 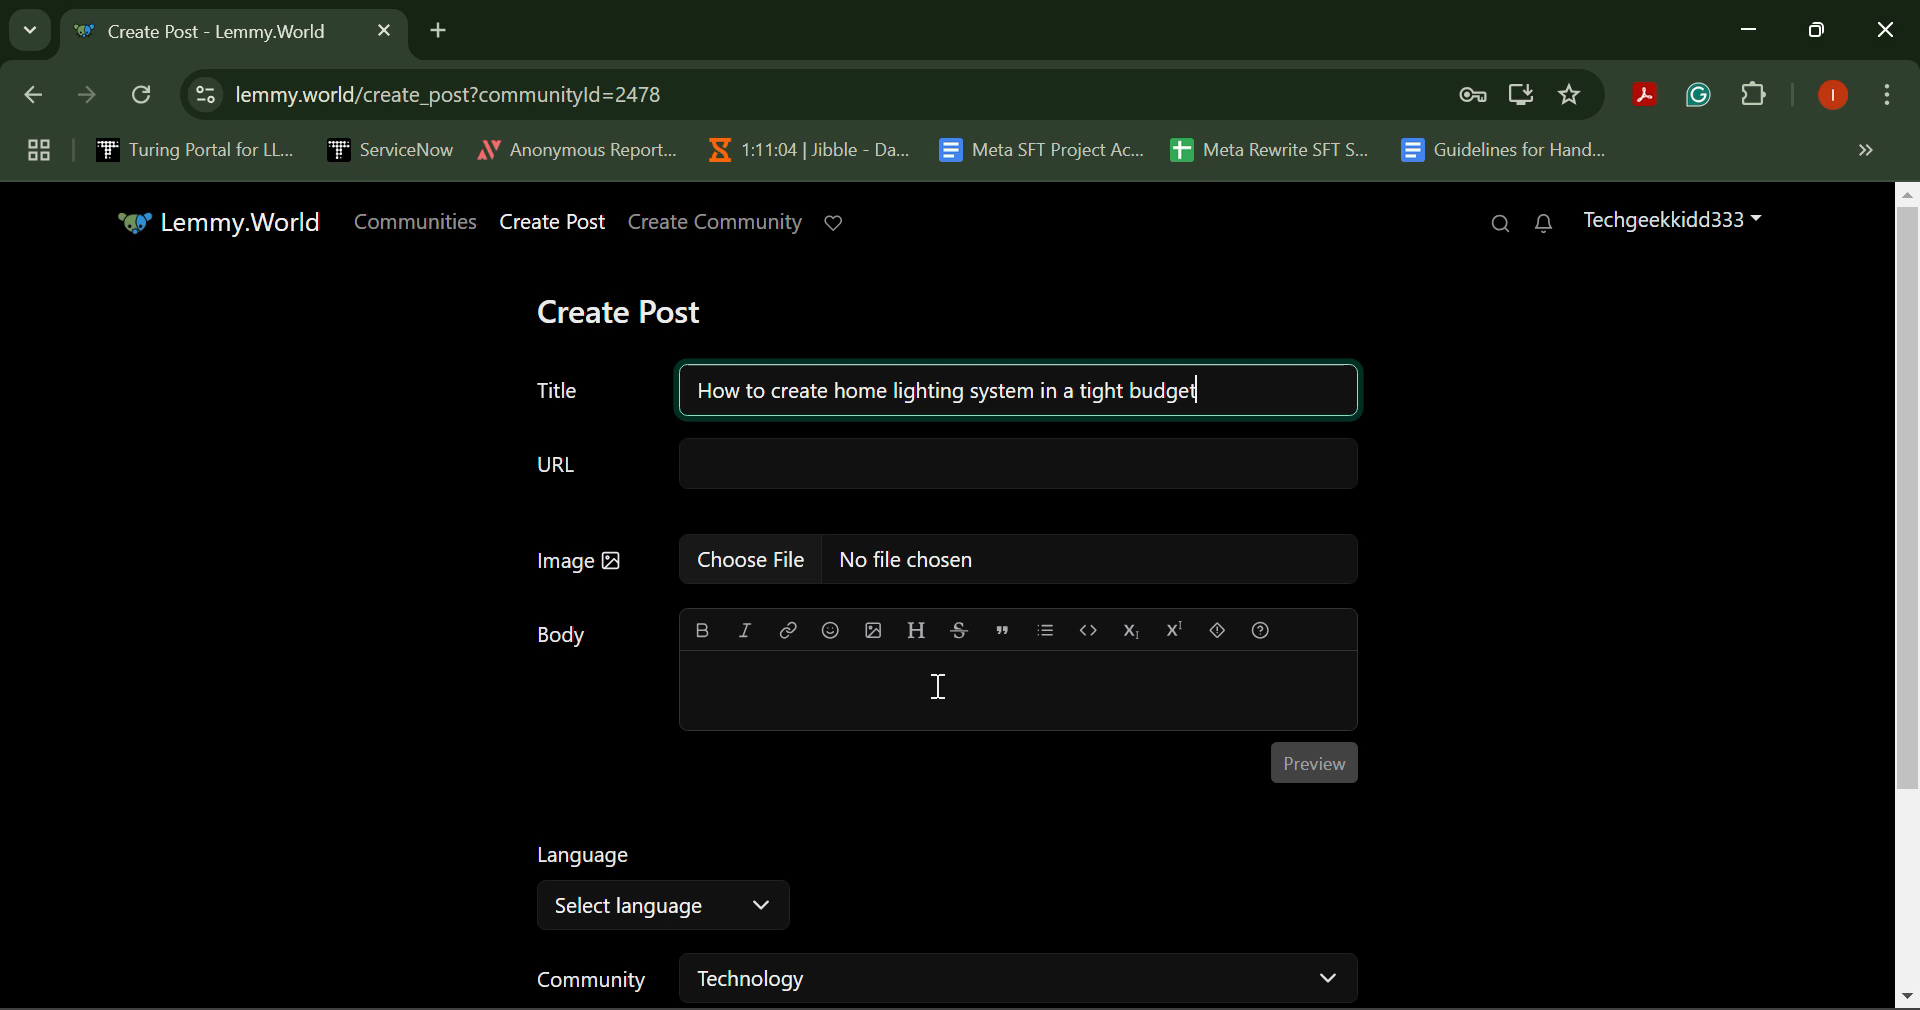 What do you see at coordinates (1476, 95) in the screenshot?
I see `Verify Security ` at bounding box center [1476, 95].